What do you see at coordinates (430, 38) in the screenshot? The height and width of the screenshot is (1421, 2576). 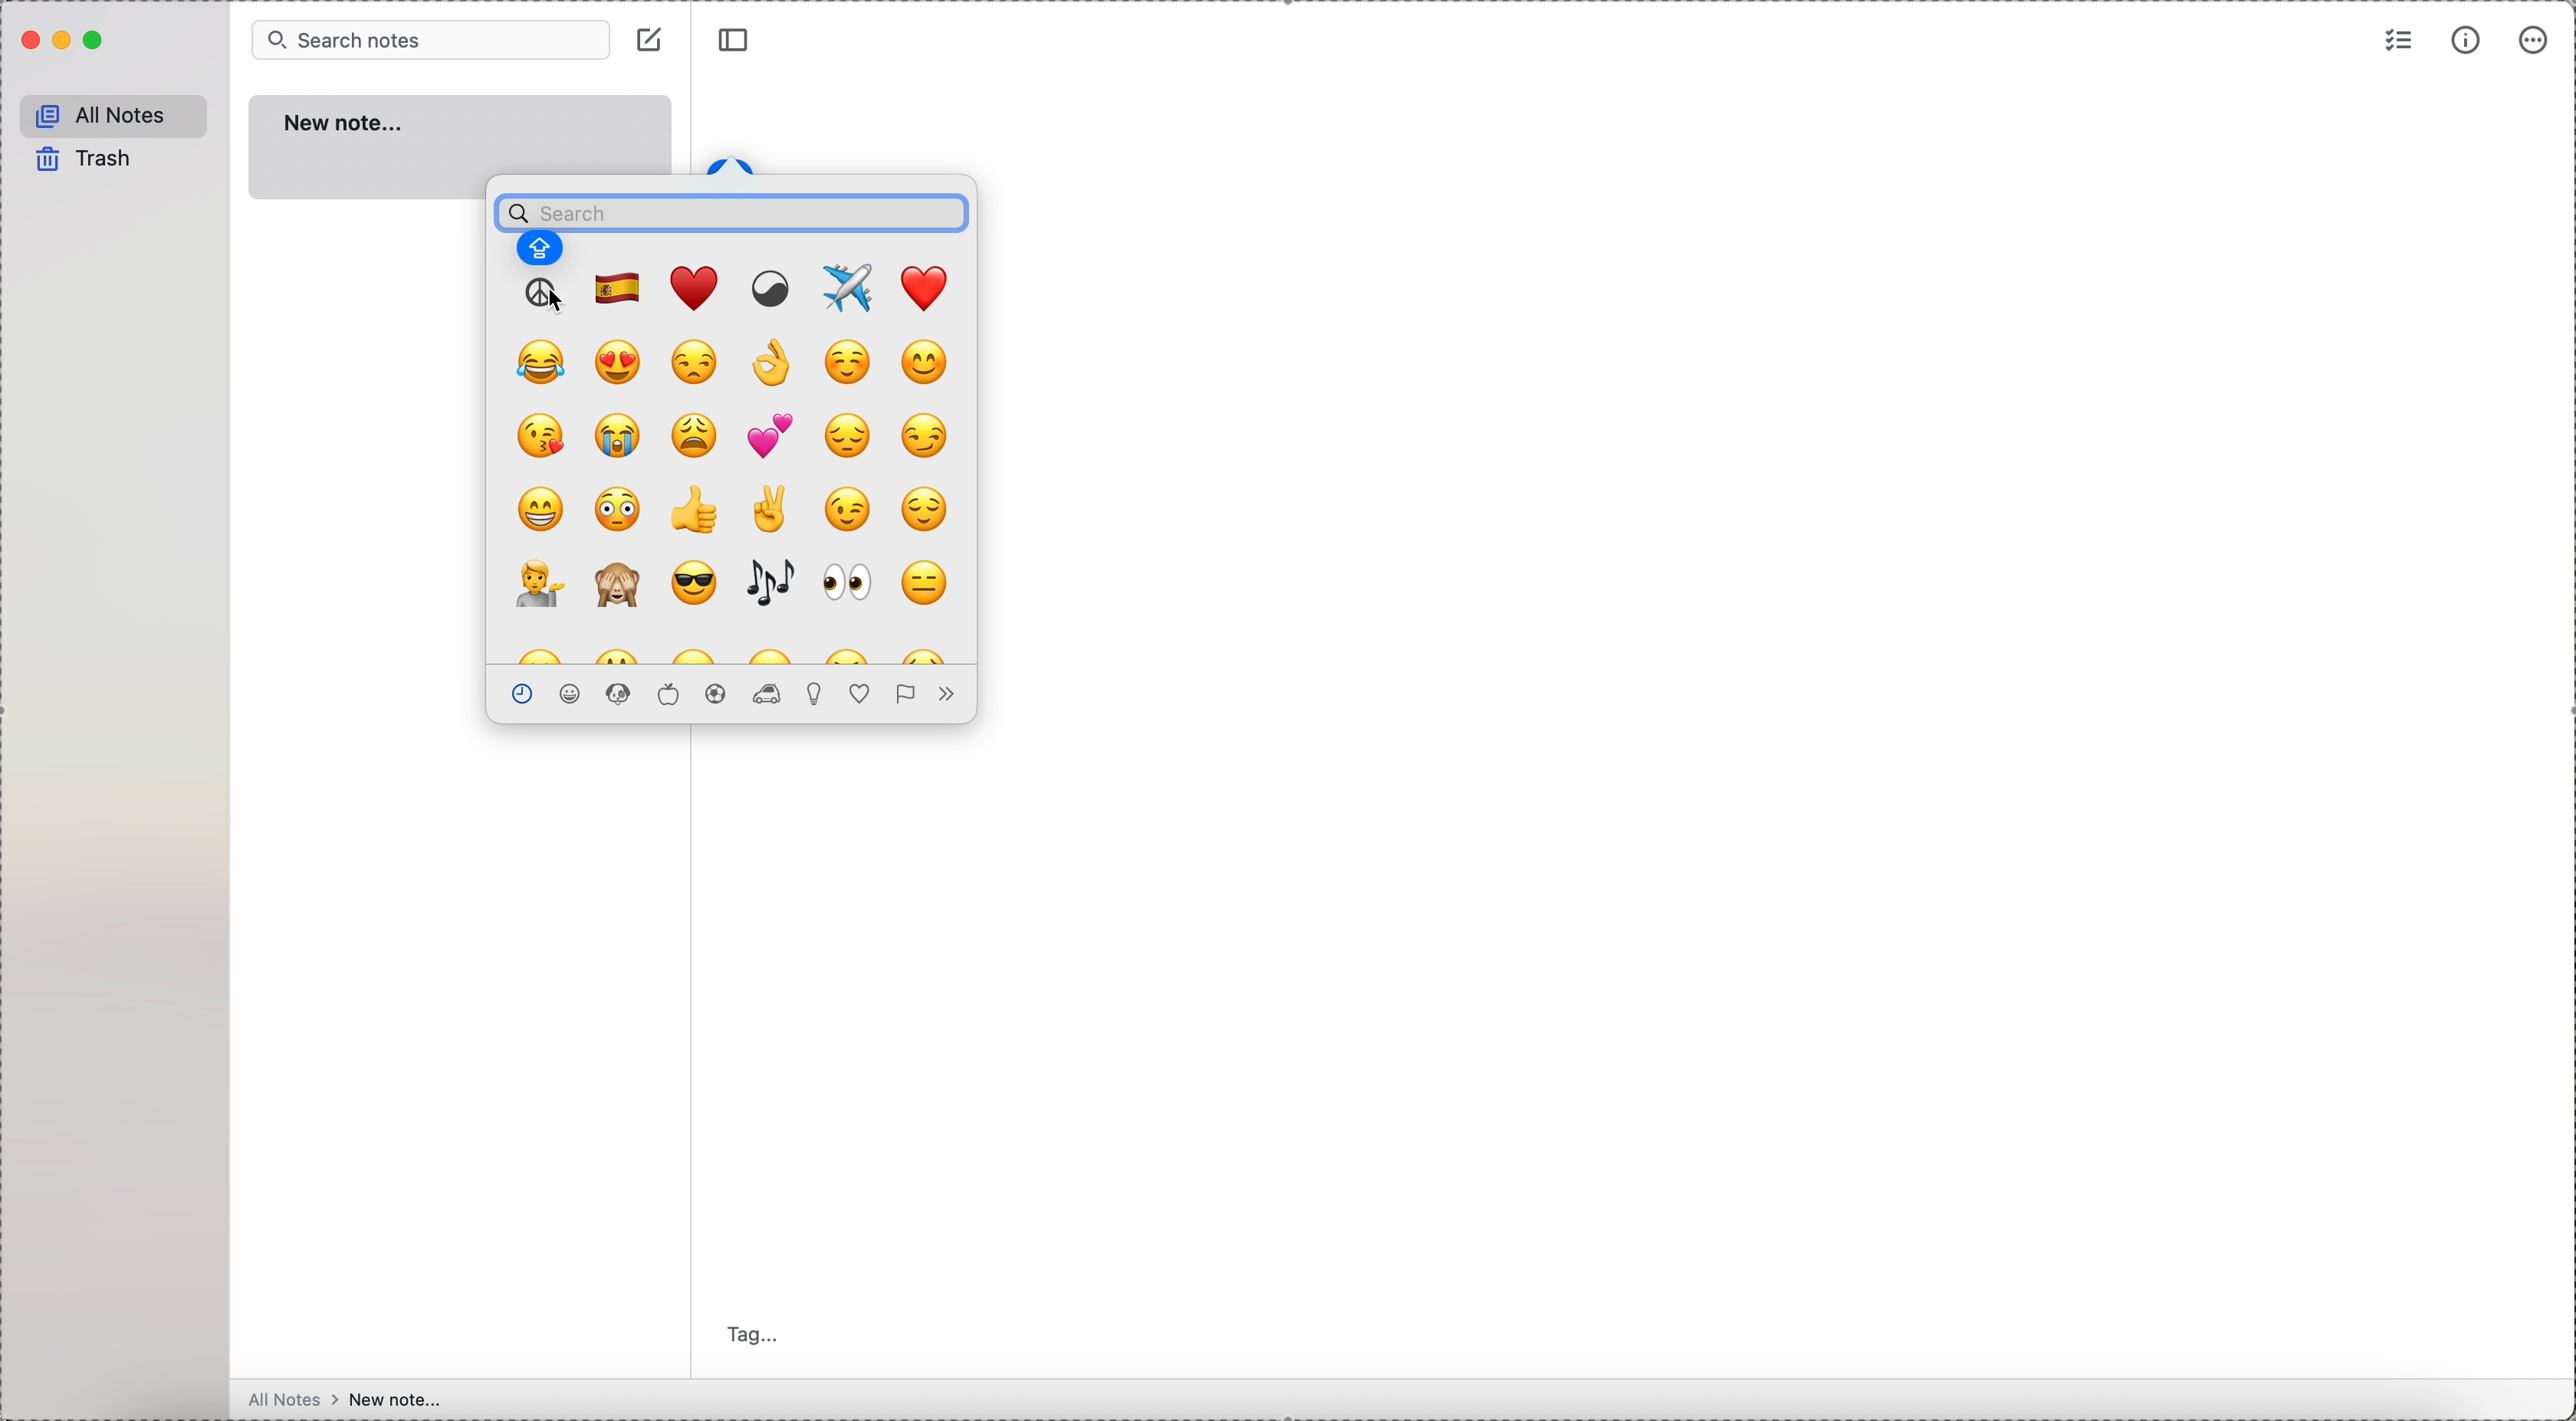 I see `search bar` at bounding box center [430, 38].